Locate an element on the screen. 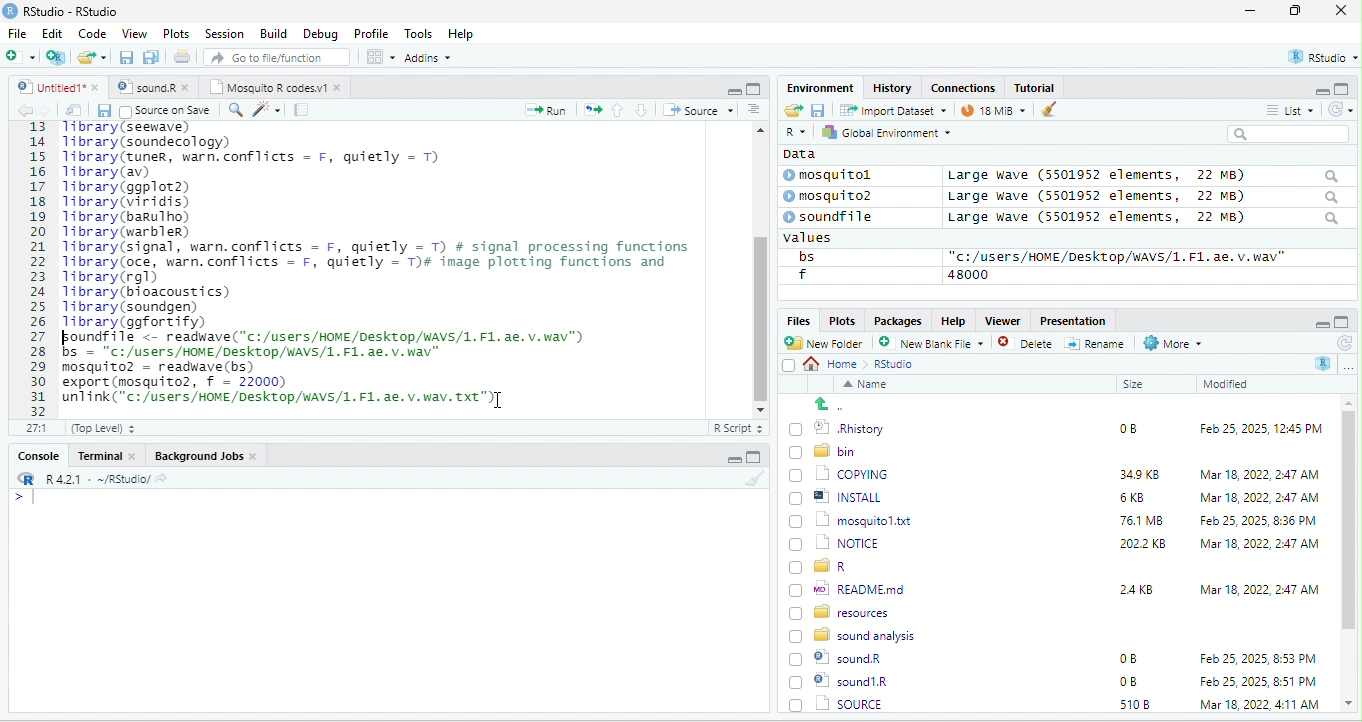 This screenshot has height=722, width=1362. f is located at coordinates (802, 275).